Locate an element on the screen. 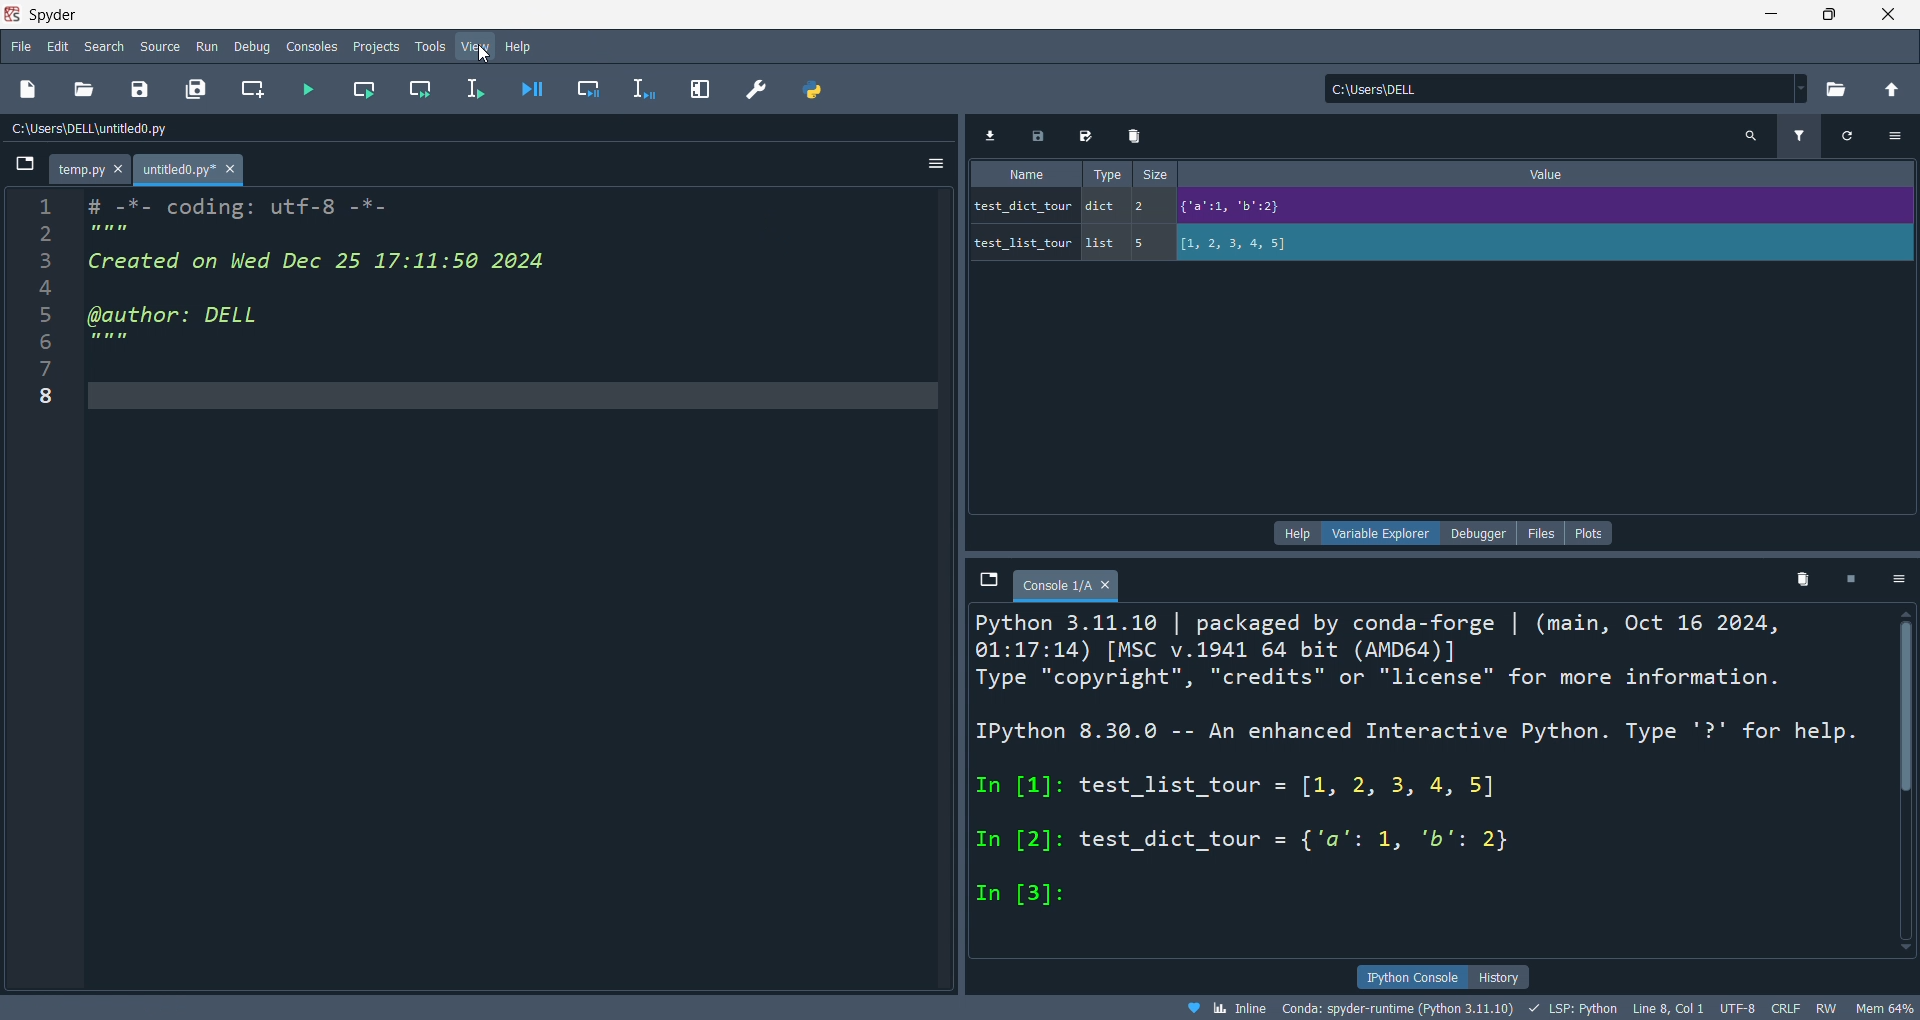 This screenshot has width=1920, height=1020. search is located at coordinates (1751, 137).